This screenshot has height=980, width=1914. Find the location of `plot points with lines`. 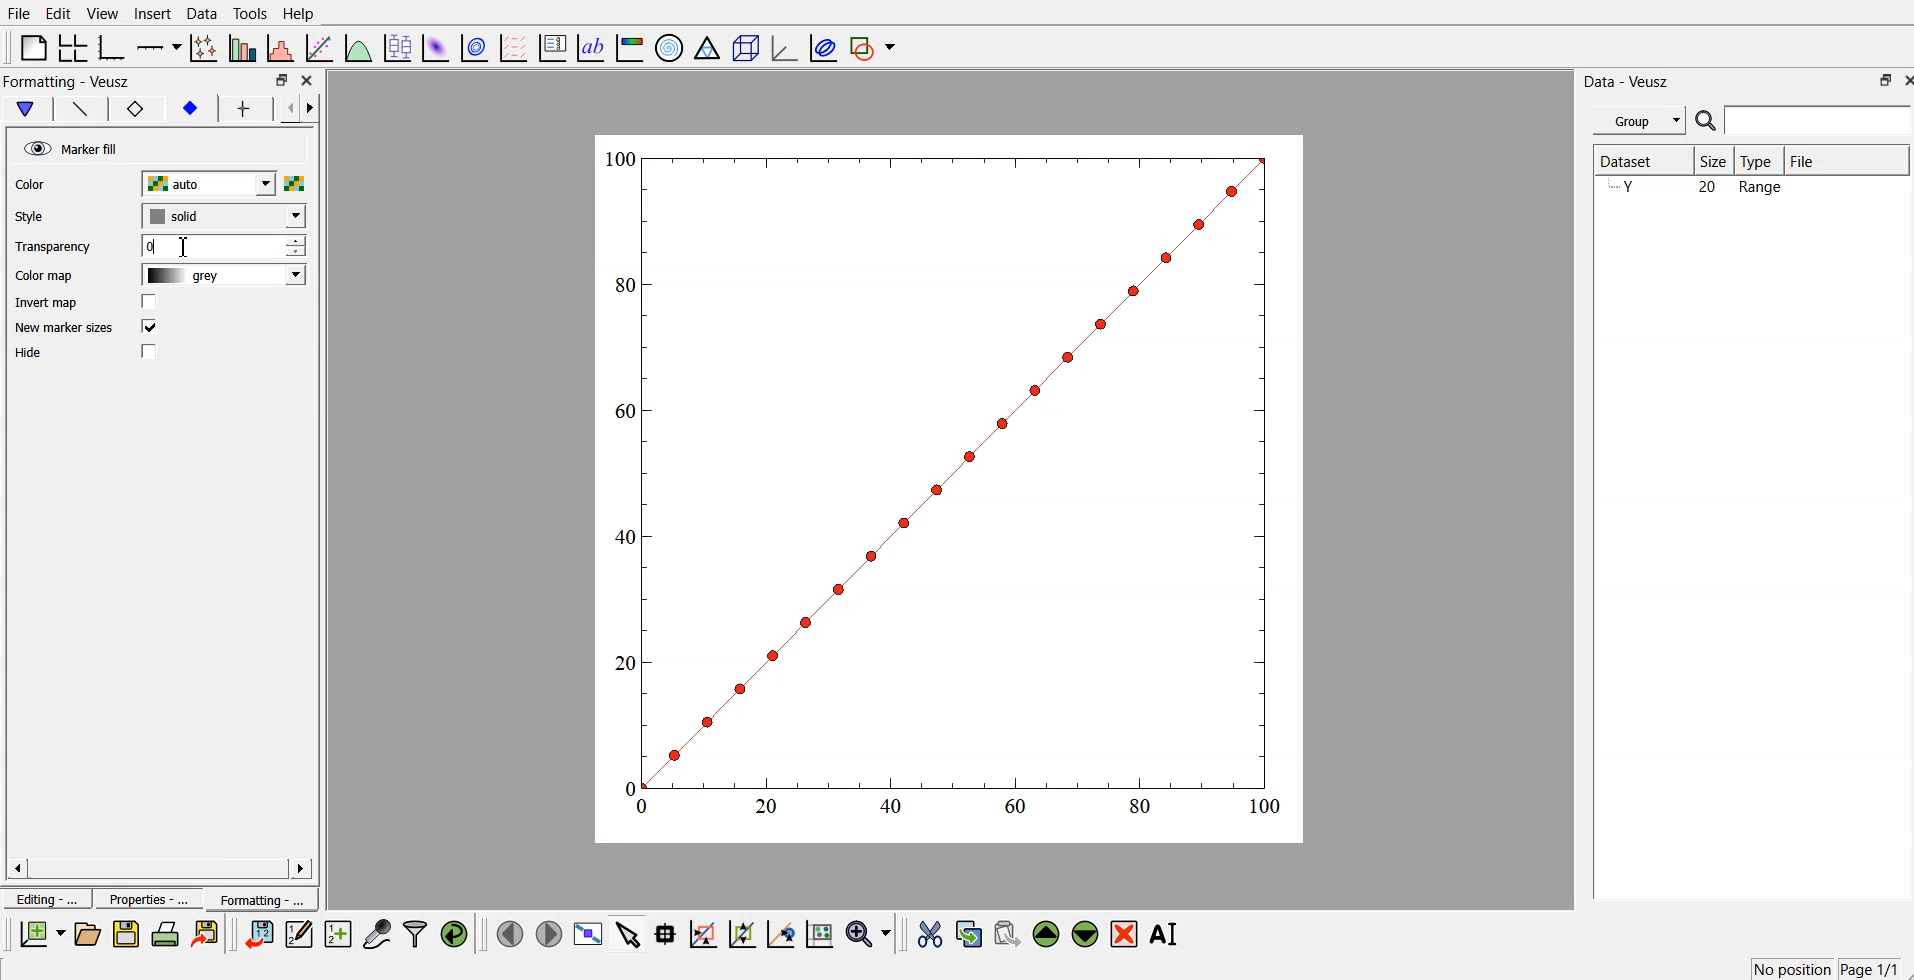

plot points with lines is located at coordinates (205, 48).